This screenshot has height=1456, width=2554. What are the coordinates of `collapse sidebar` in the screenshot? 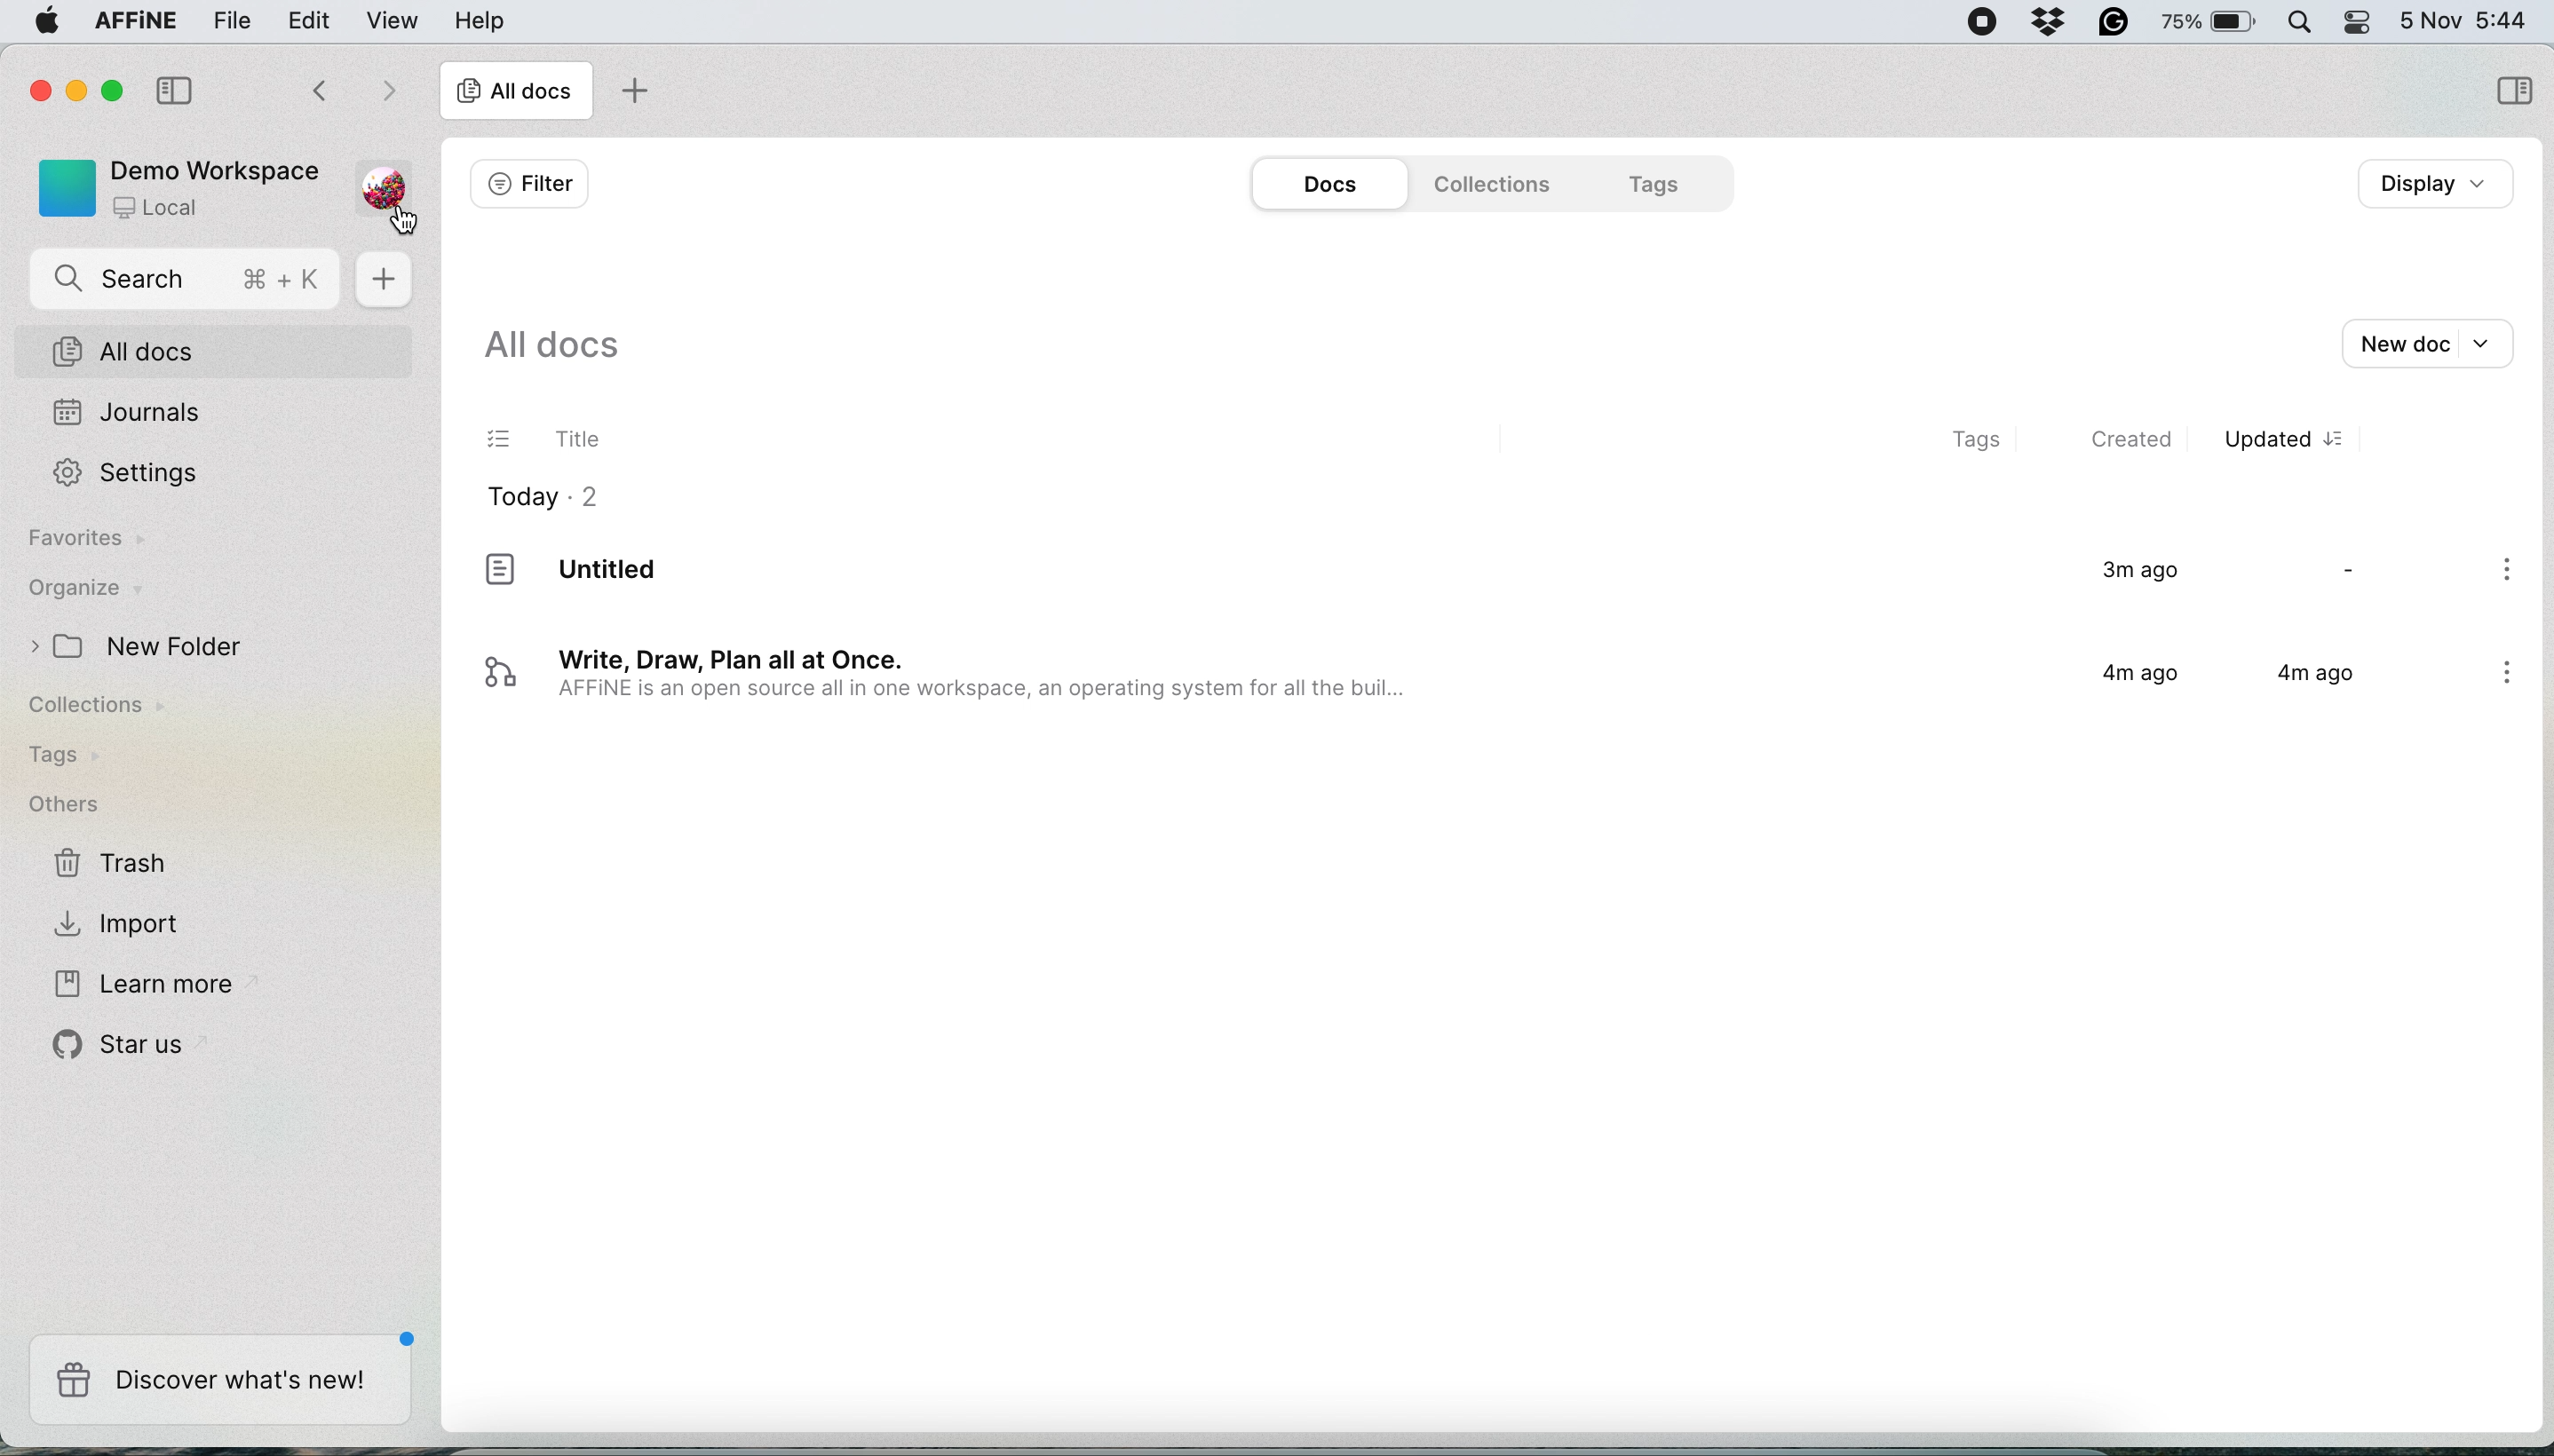 It's located at (179, 88).